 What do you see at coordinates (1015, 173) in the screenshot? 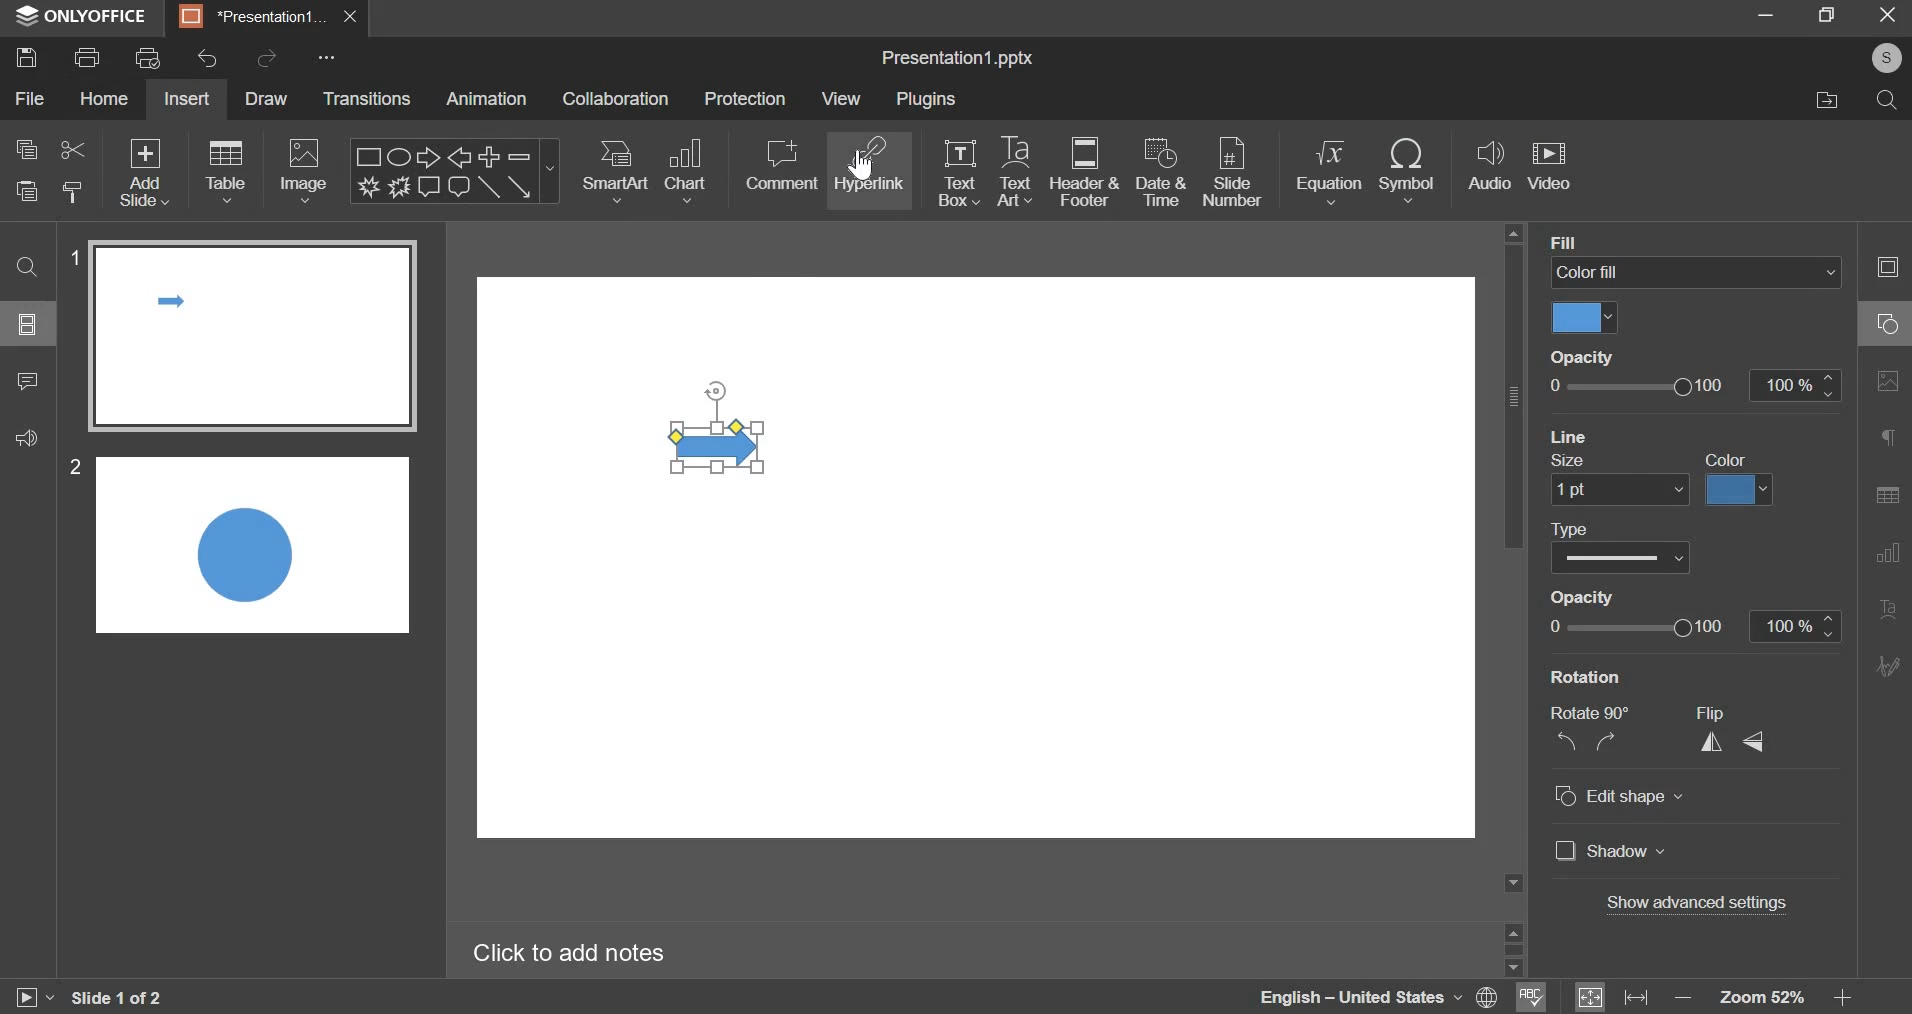
I see `text art` at bounding box center [1015, 173].